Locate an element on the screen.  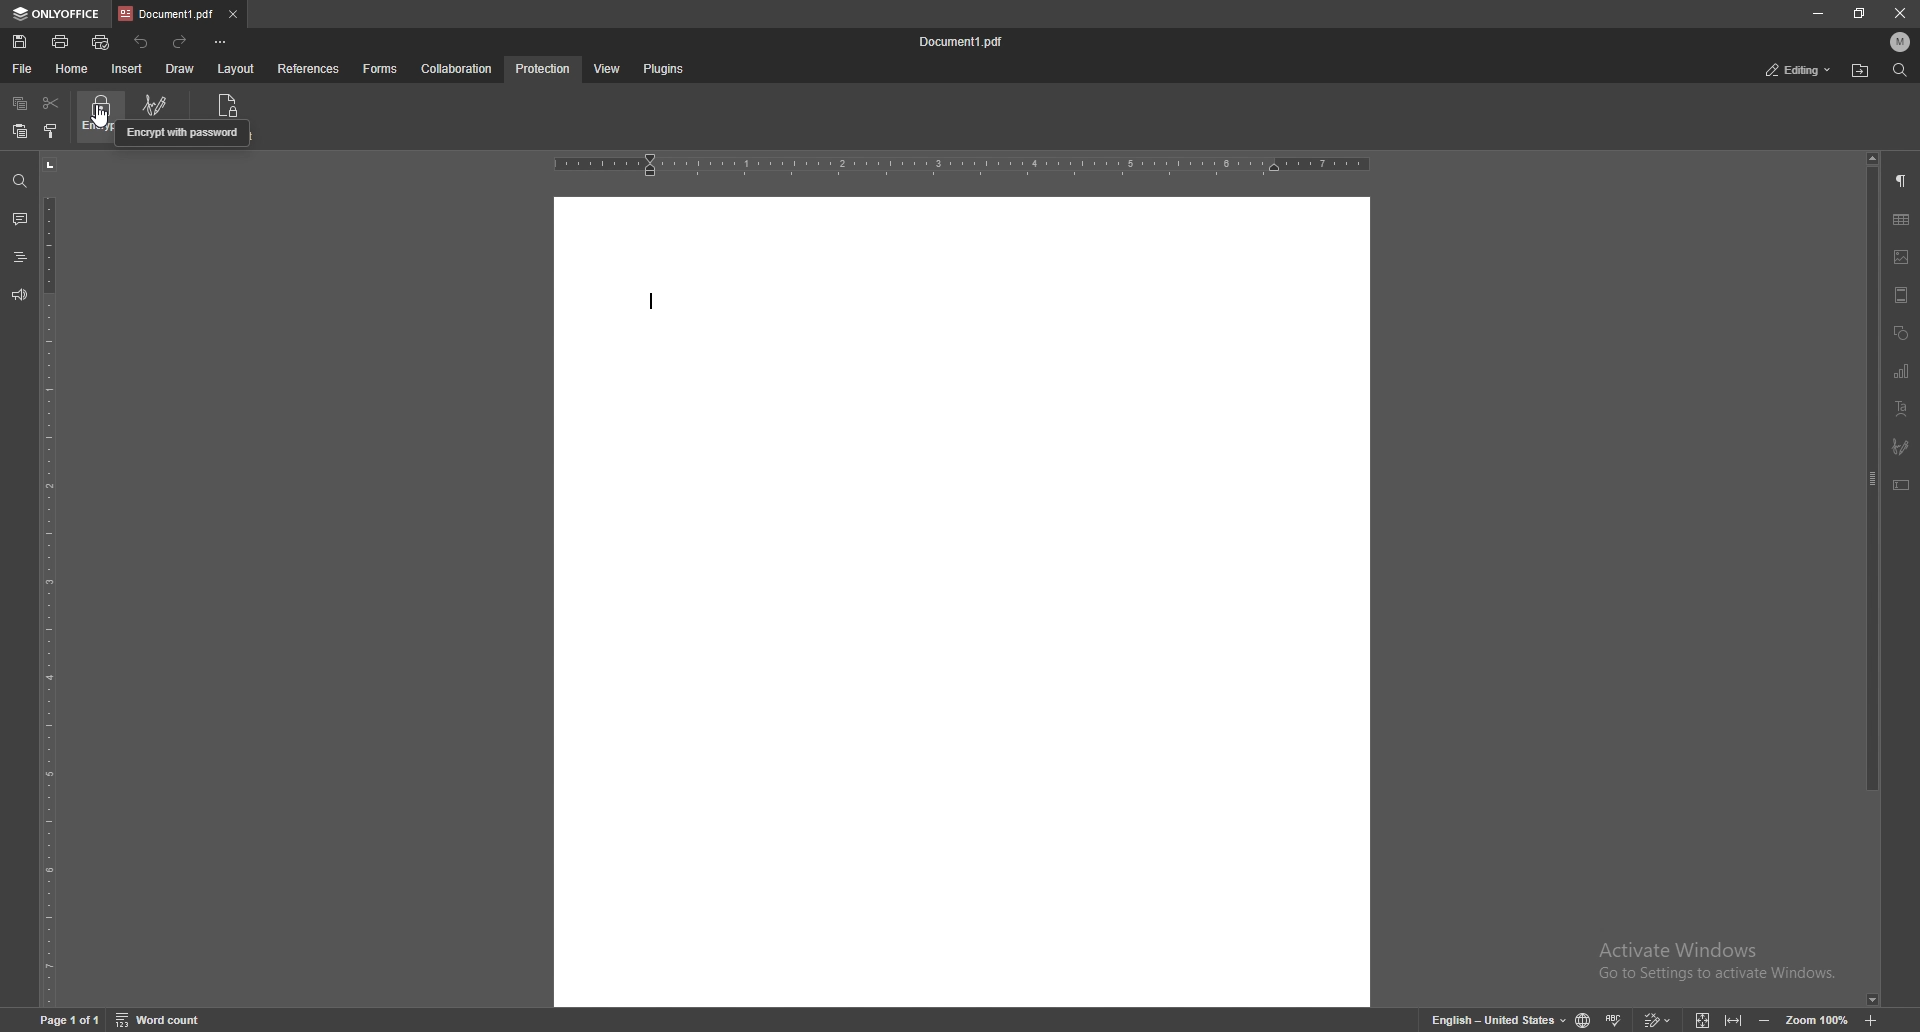
view is located at coordinates (608, 69).